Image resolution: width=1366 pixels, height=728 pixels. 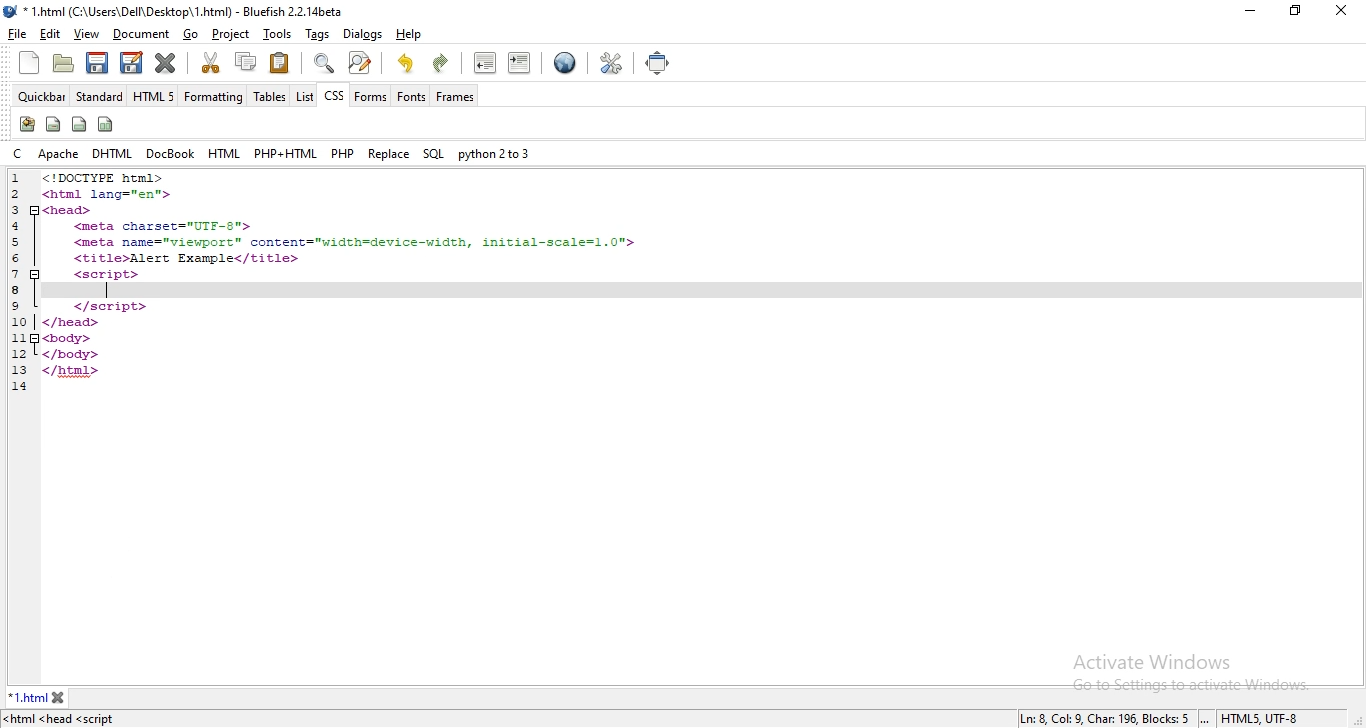 I want to click on file, so click(x=19, y=34).